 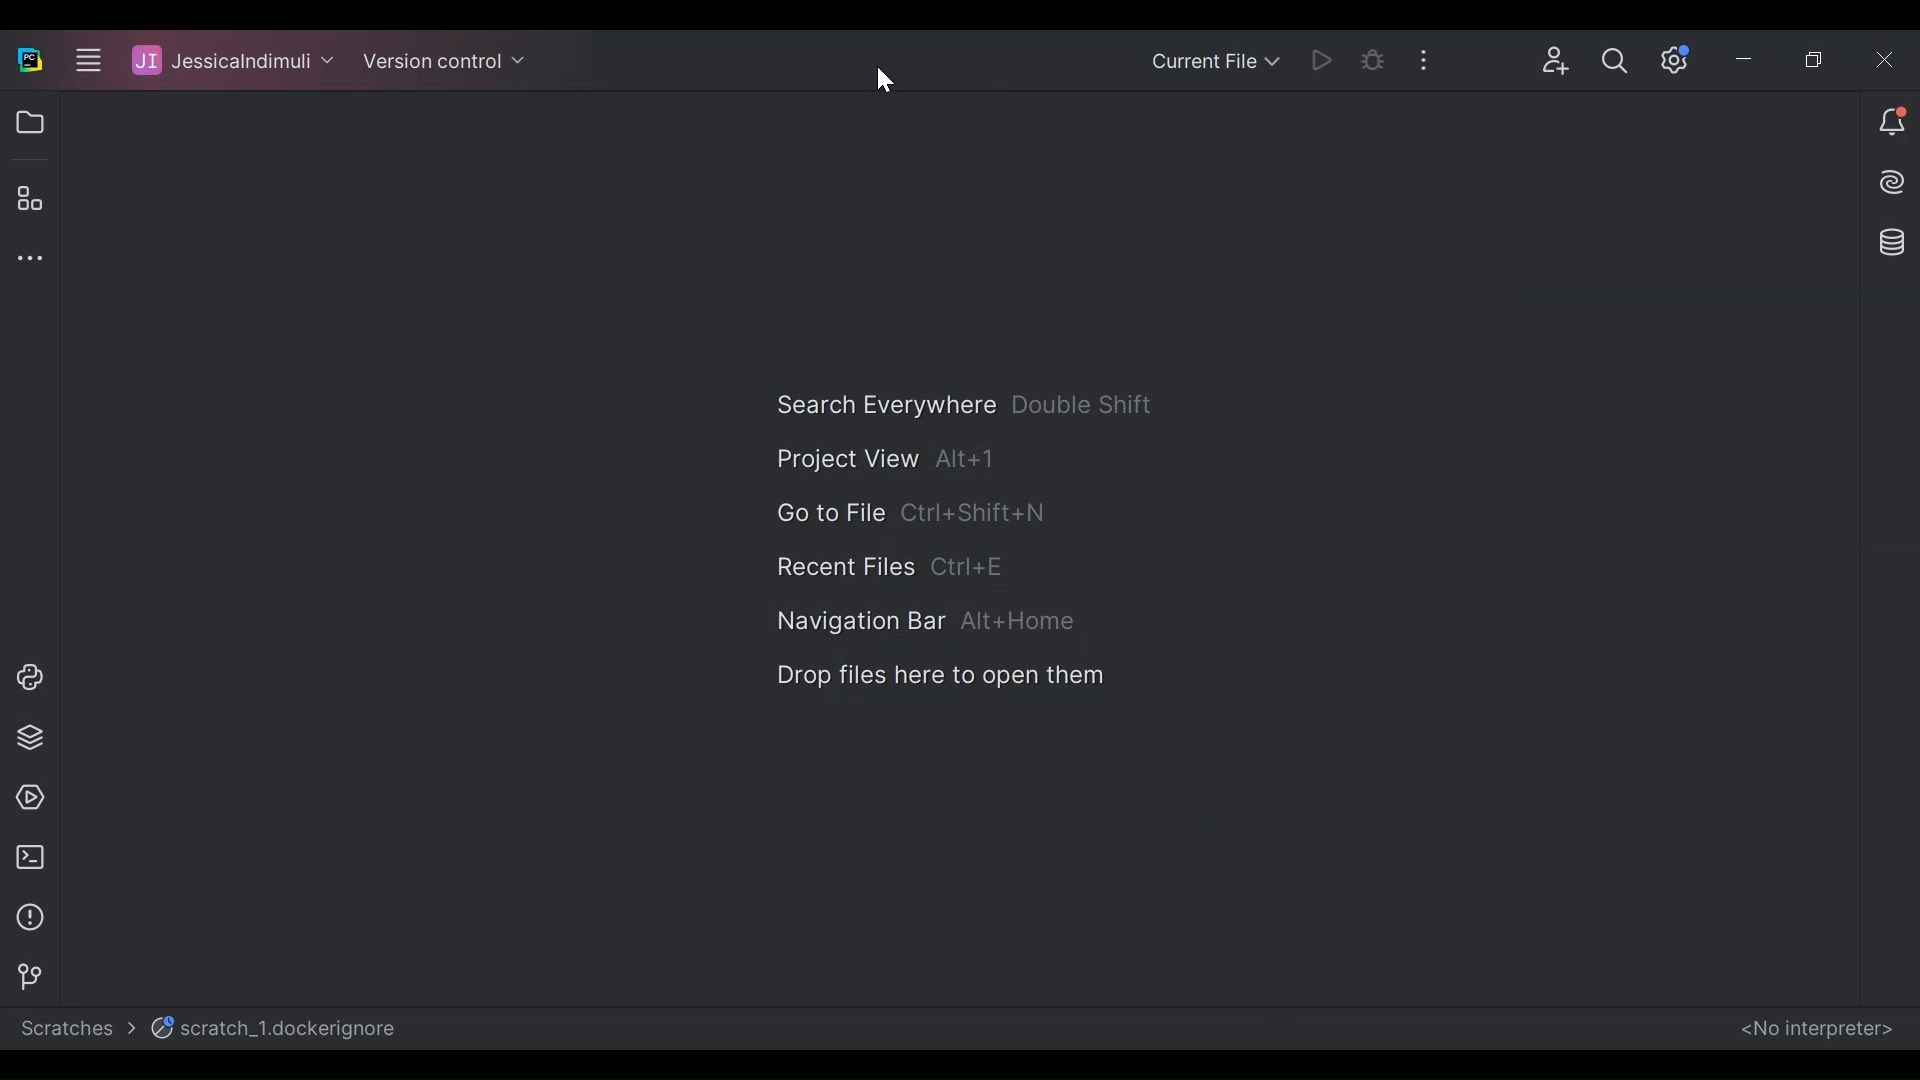 What do you see at coordinates (74, 1032) in the screenshot?
I see `Scratches` at bounding box center [74, 1032].